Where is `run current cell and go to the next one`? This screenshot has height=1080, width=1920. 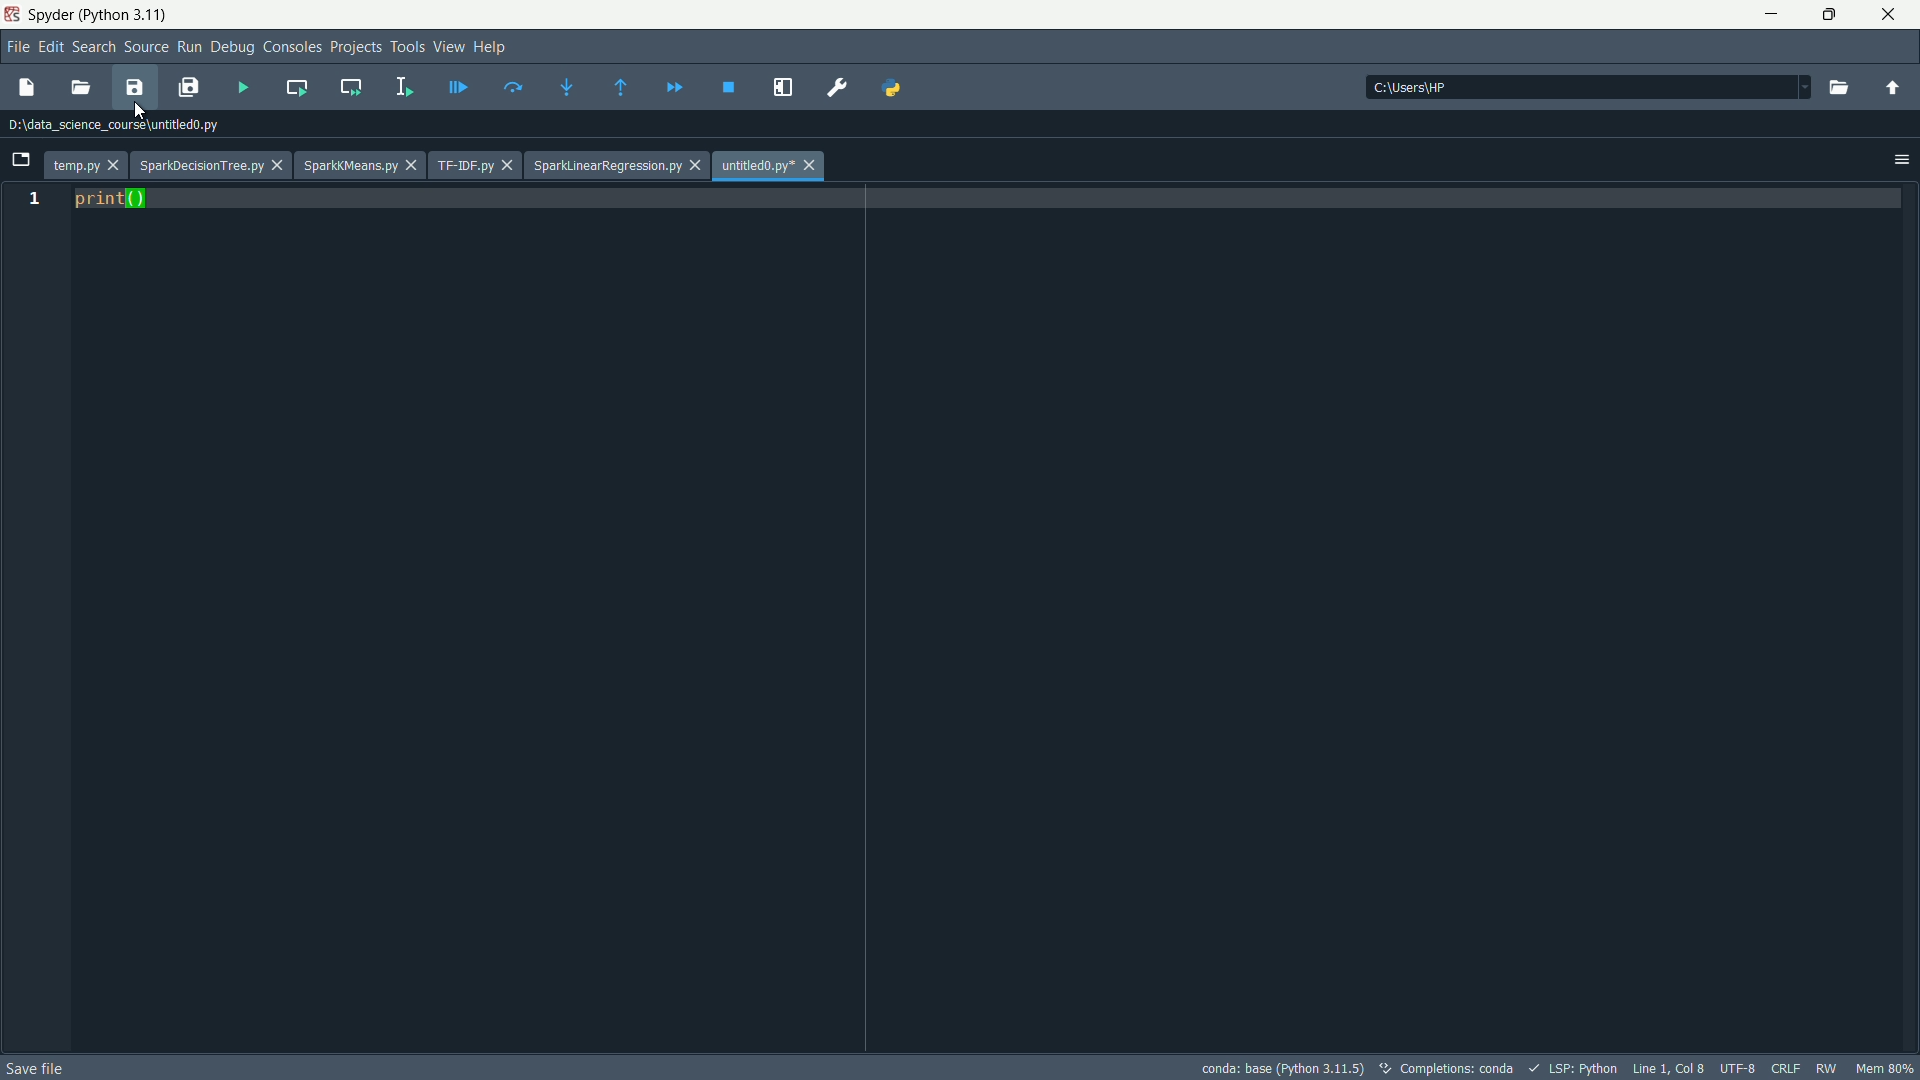 run current cell and go to the next one is located at coordinates (350, 87).